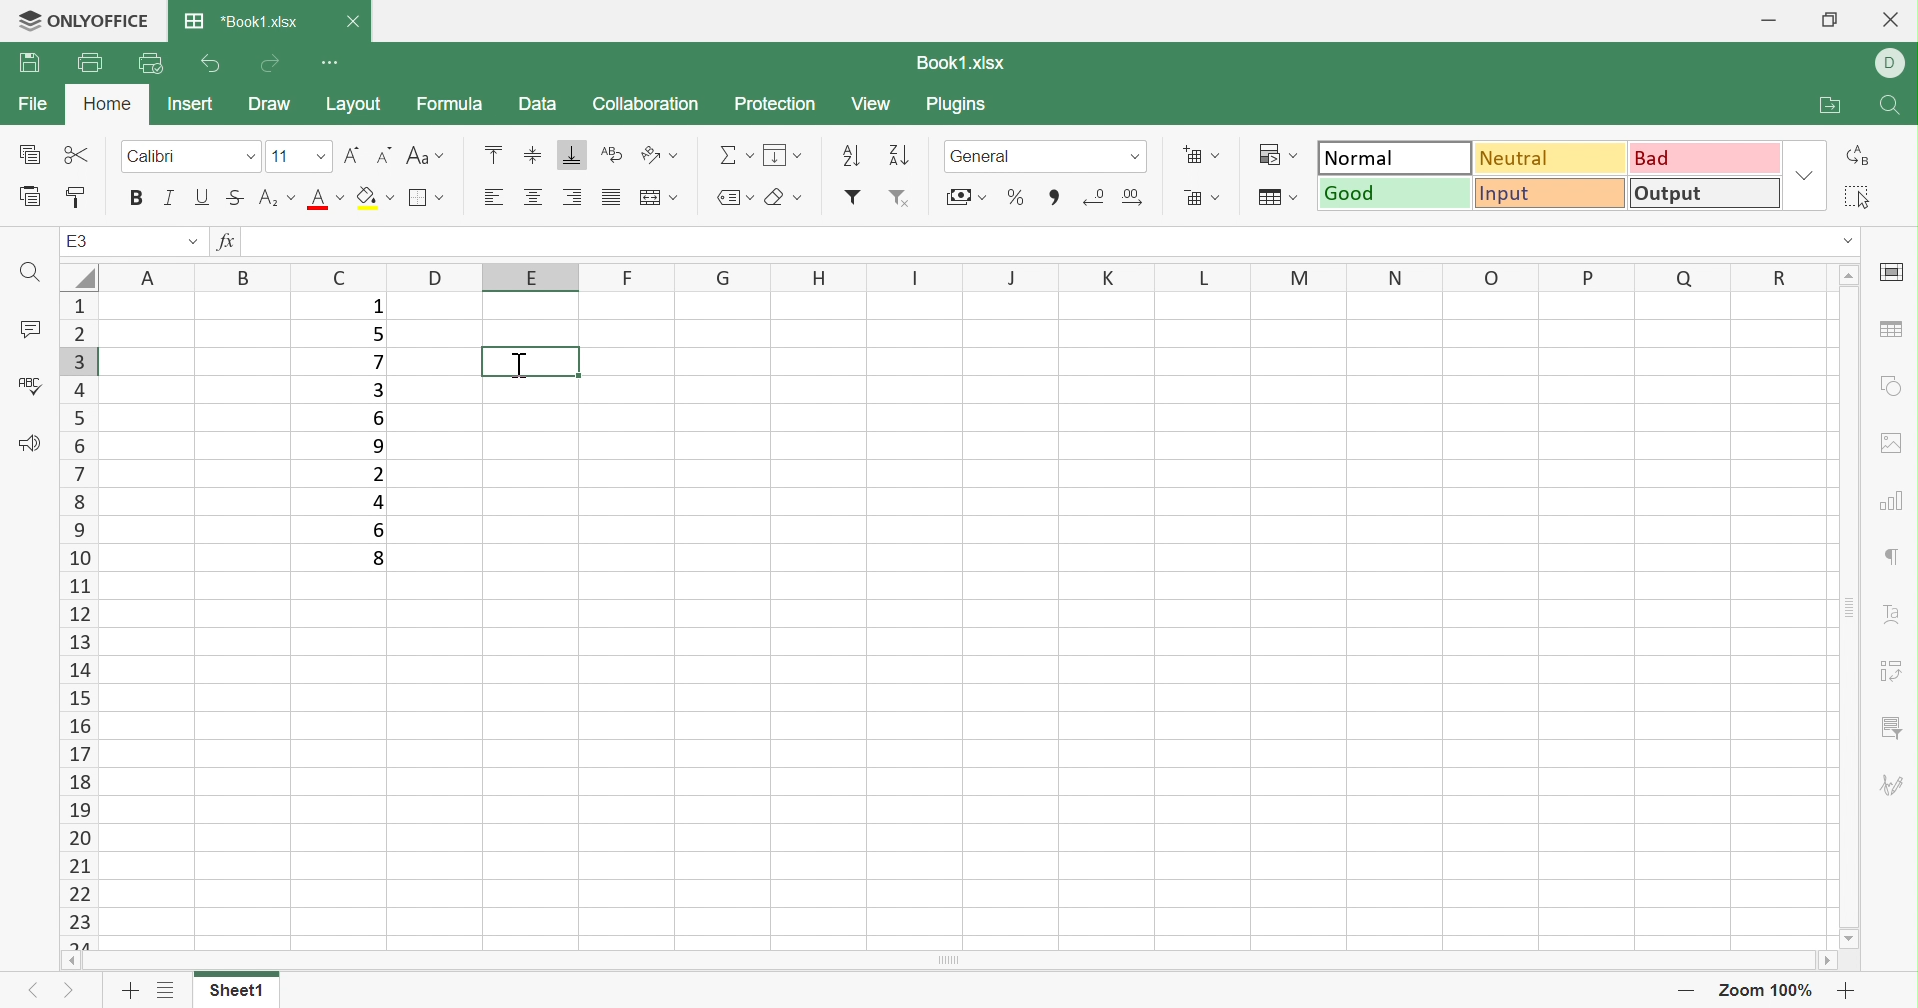 The height and width of the screenshot is (1008, 1918). What do you see at coordinates (375, 416) in the screenshot?
I see `6` at bounding box center [375, 416].